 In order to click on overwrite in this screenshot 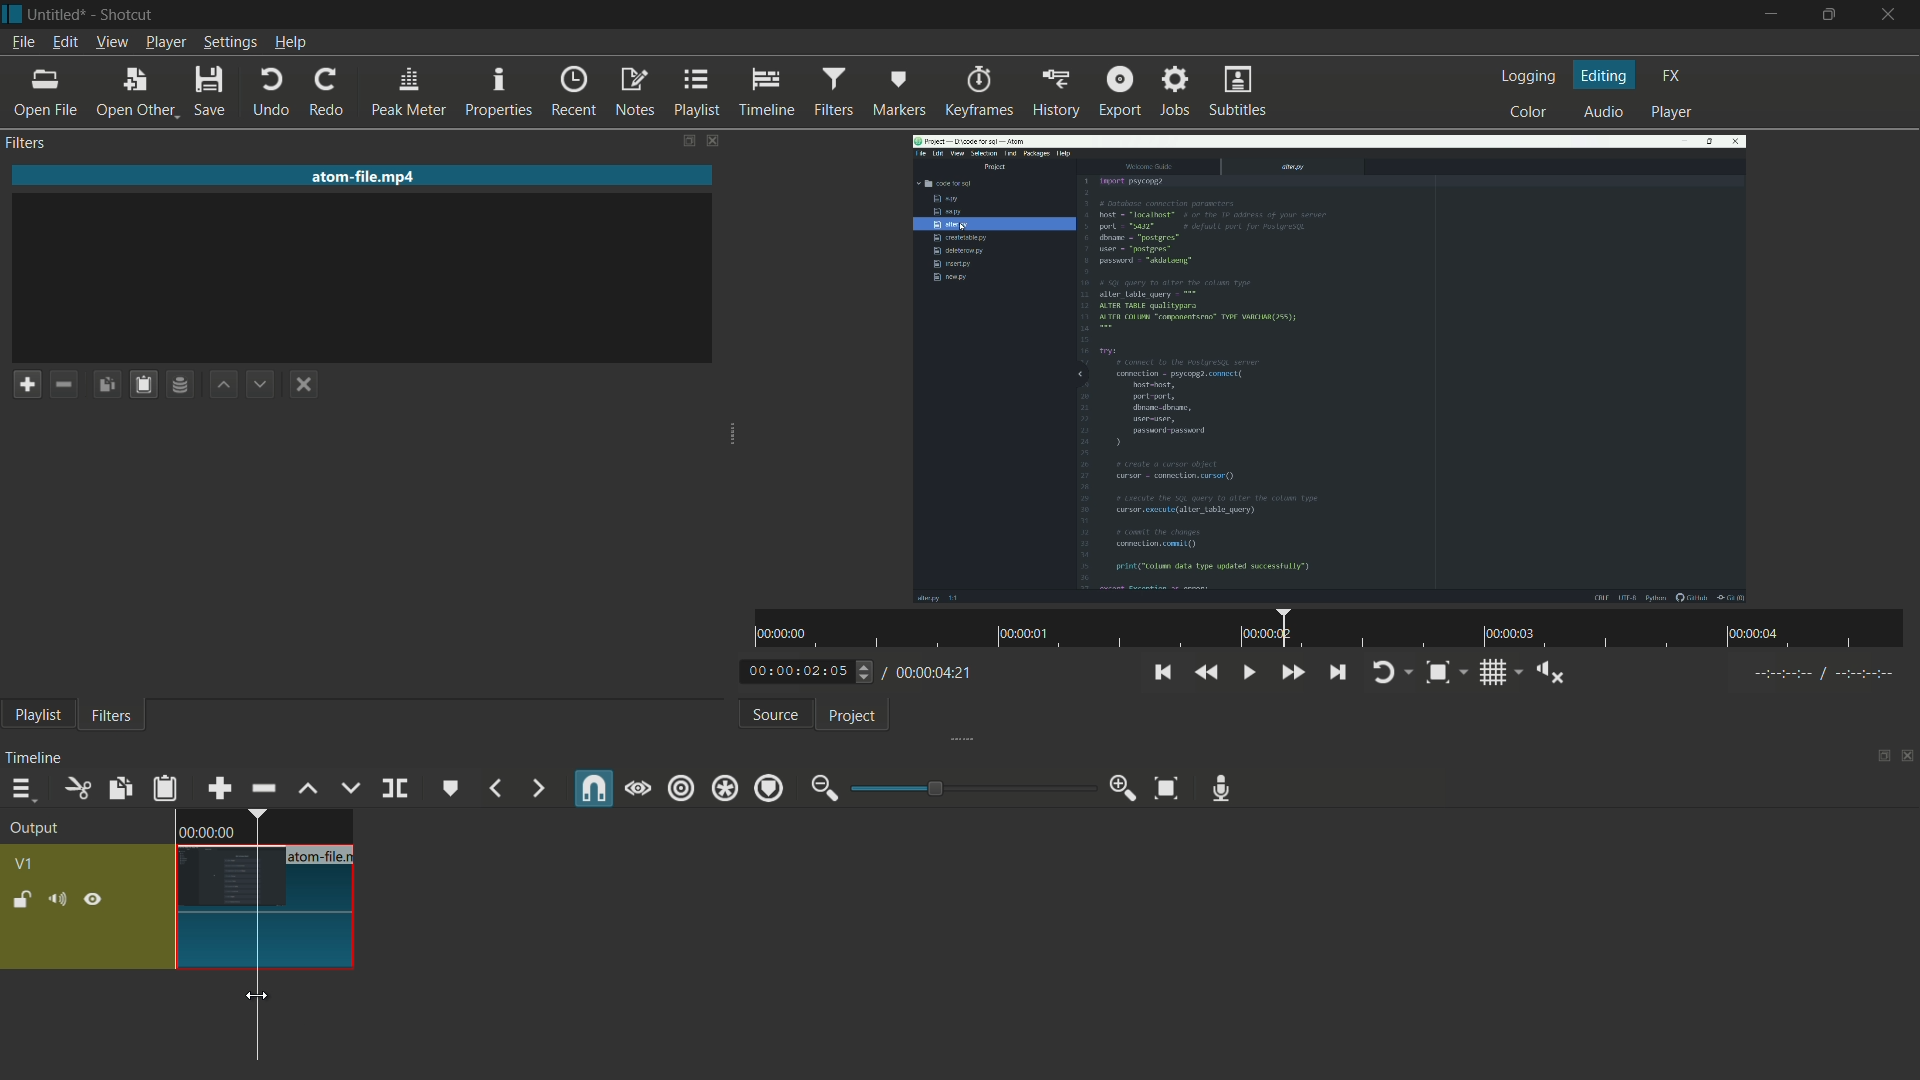, I will do `click(352, 786)`.